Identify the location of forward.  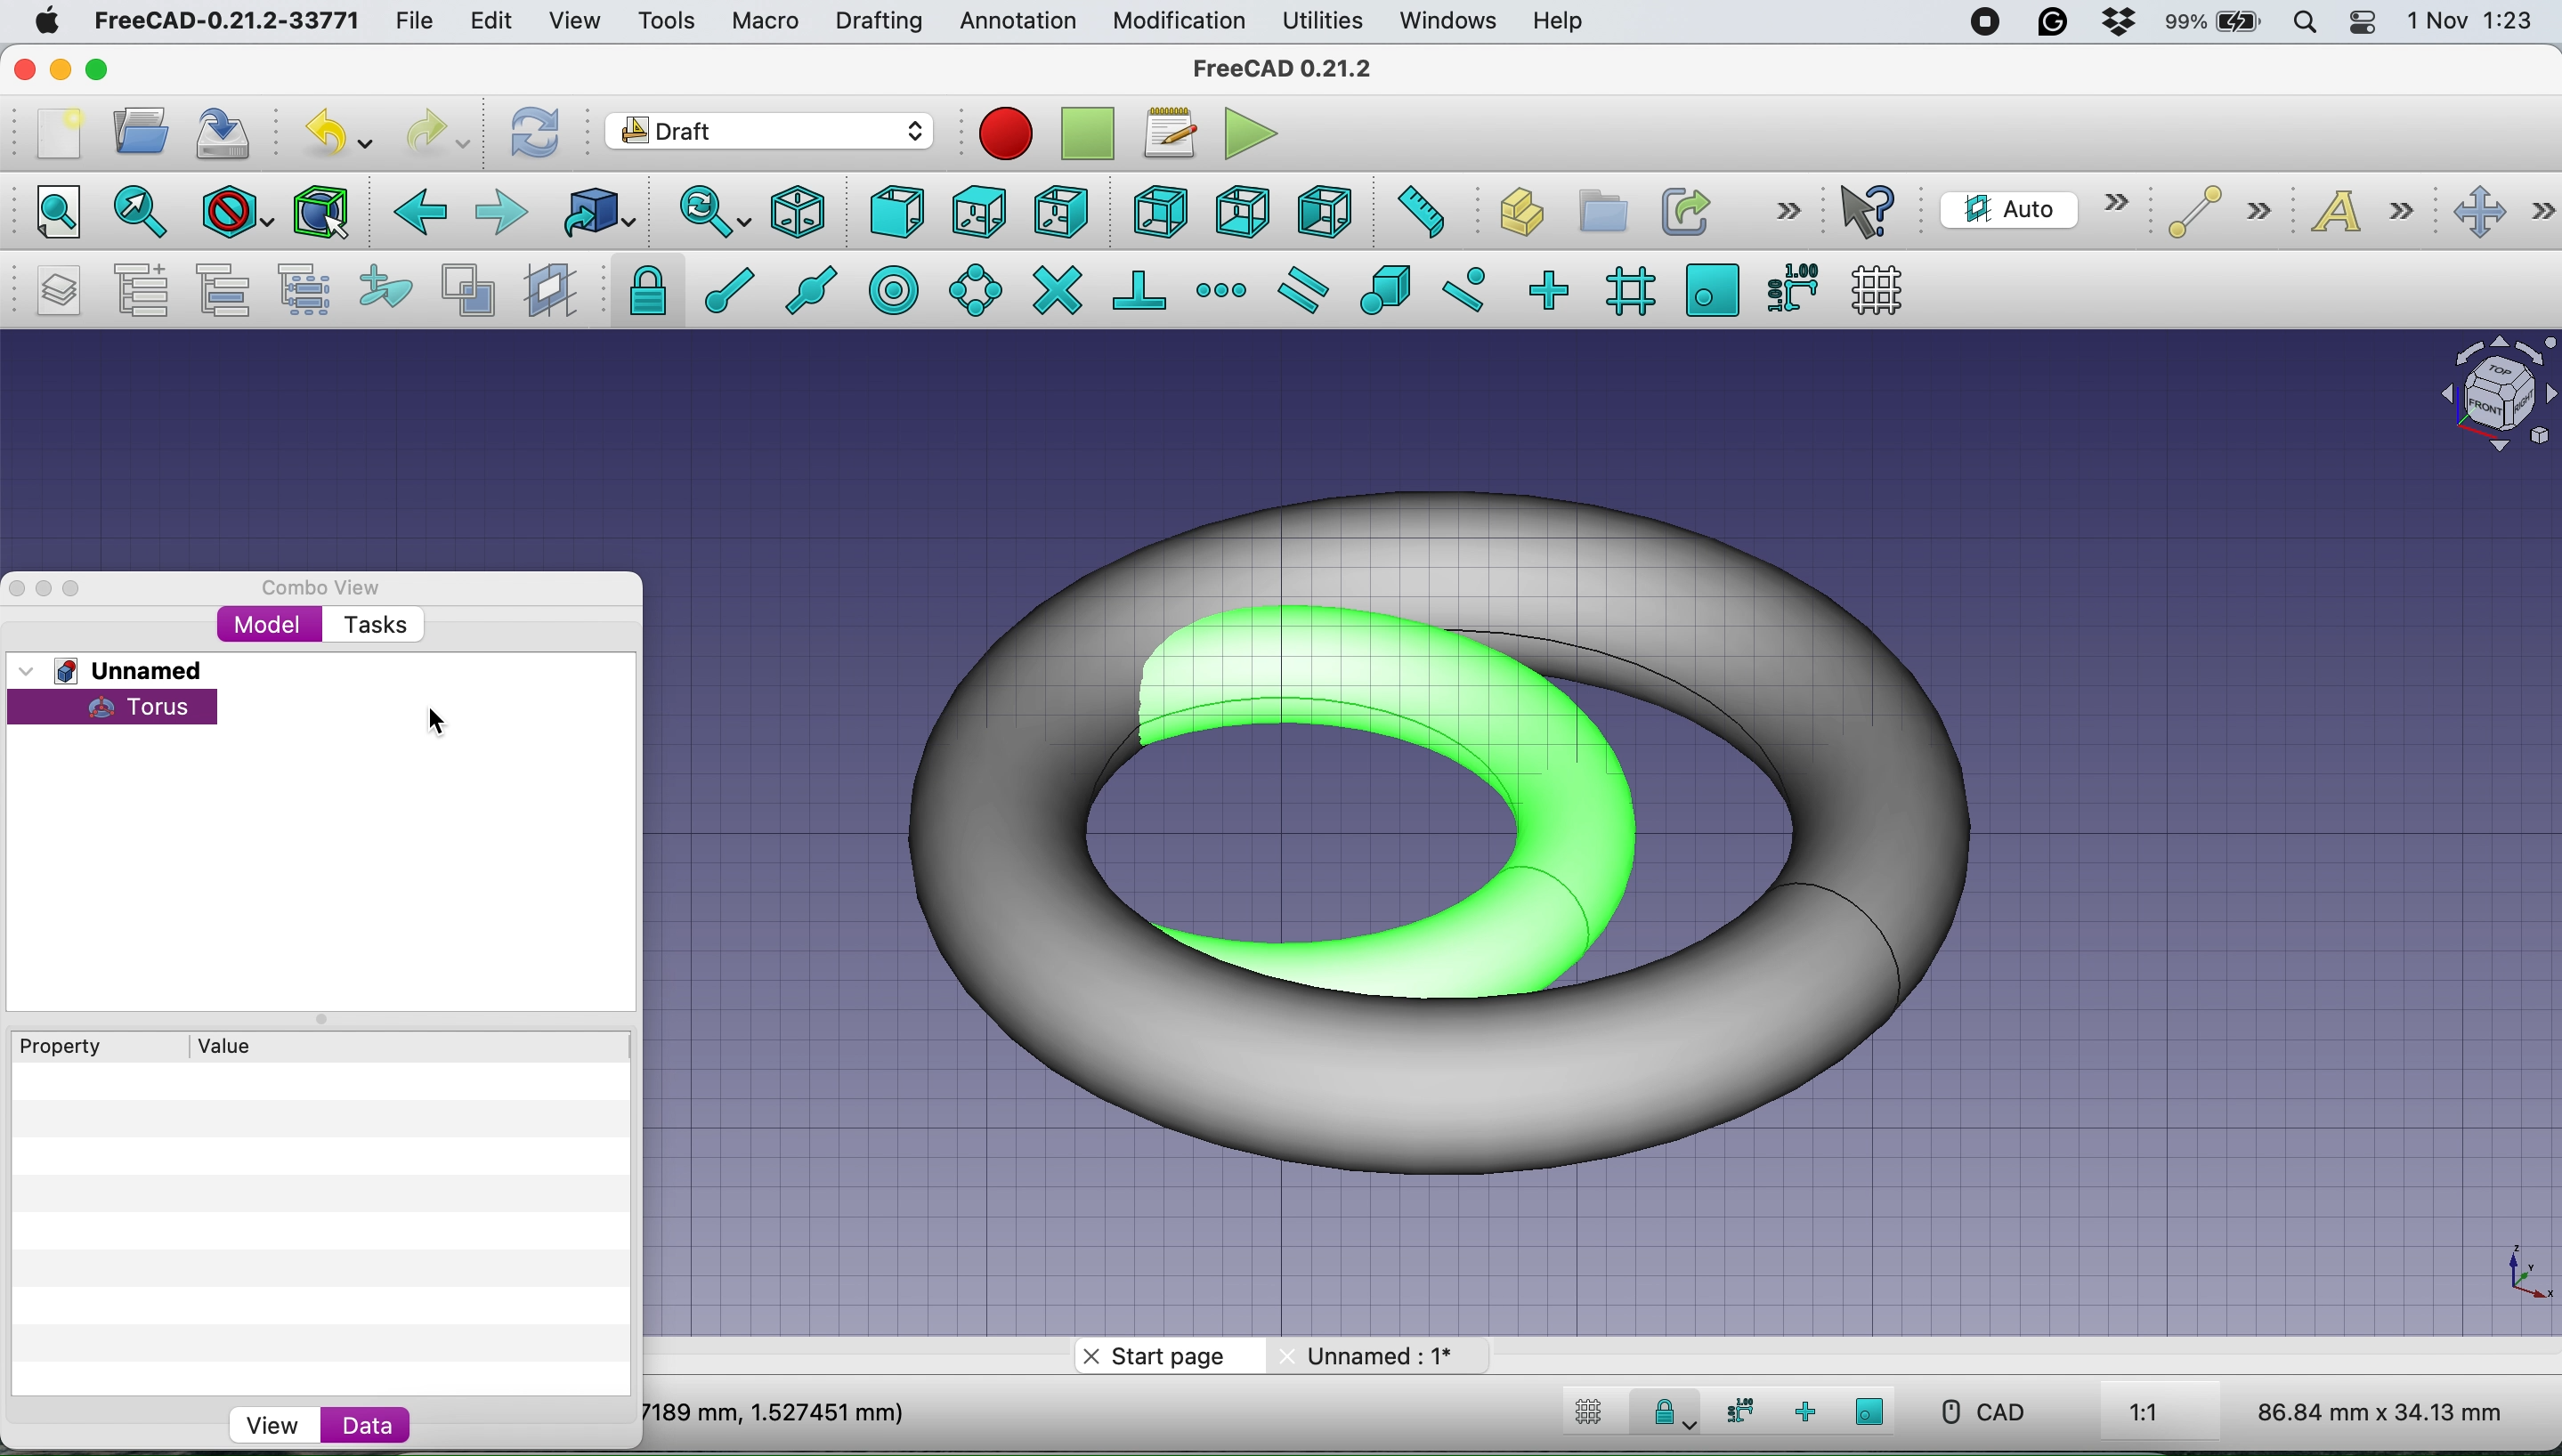
(503, 215).